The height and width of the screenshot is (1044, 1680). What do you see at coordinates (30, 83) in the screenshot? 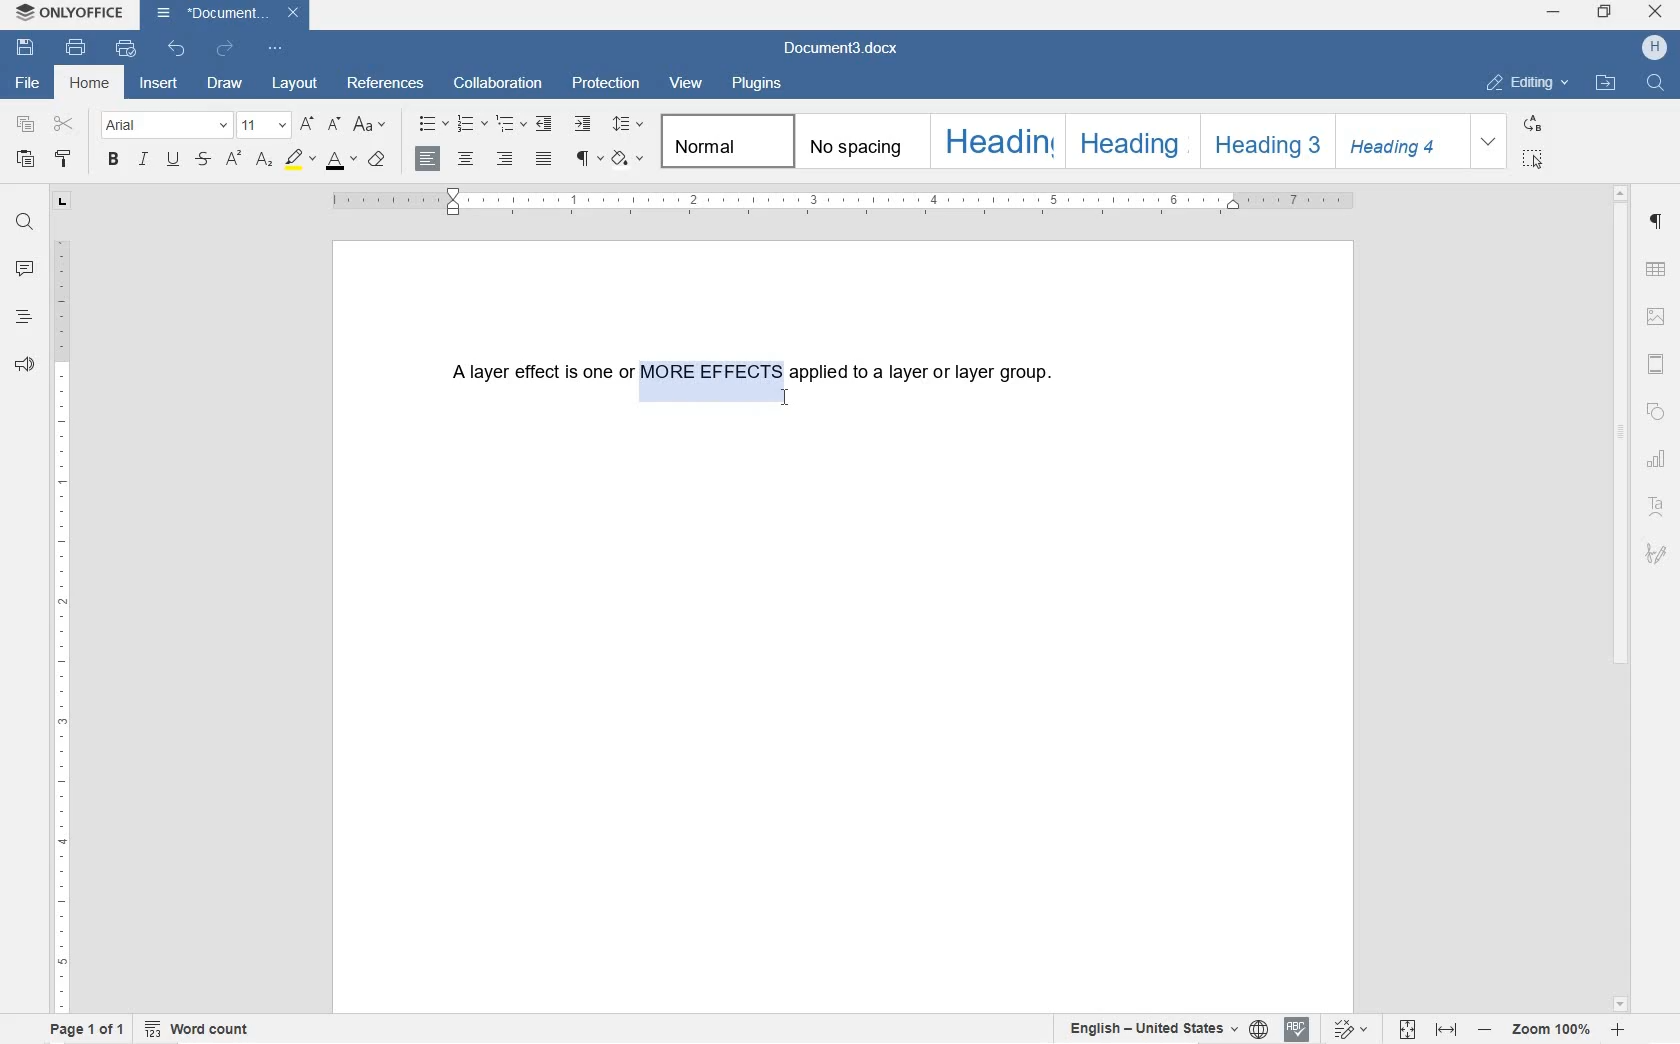
I see `FILE` at bounding box center [30, 83].